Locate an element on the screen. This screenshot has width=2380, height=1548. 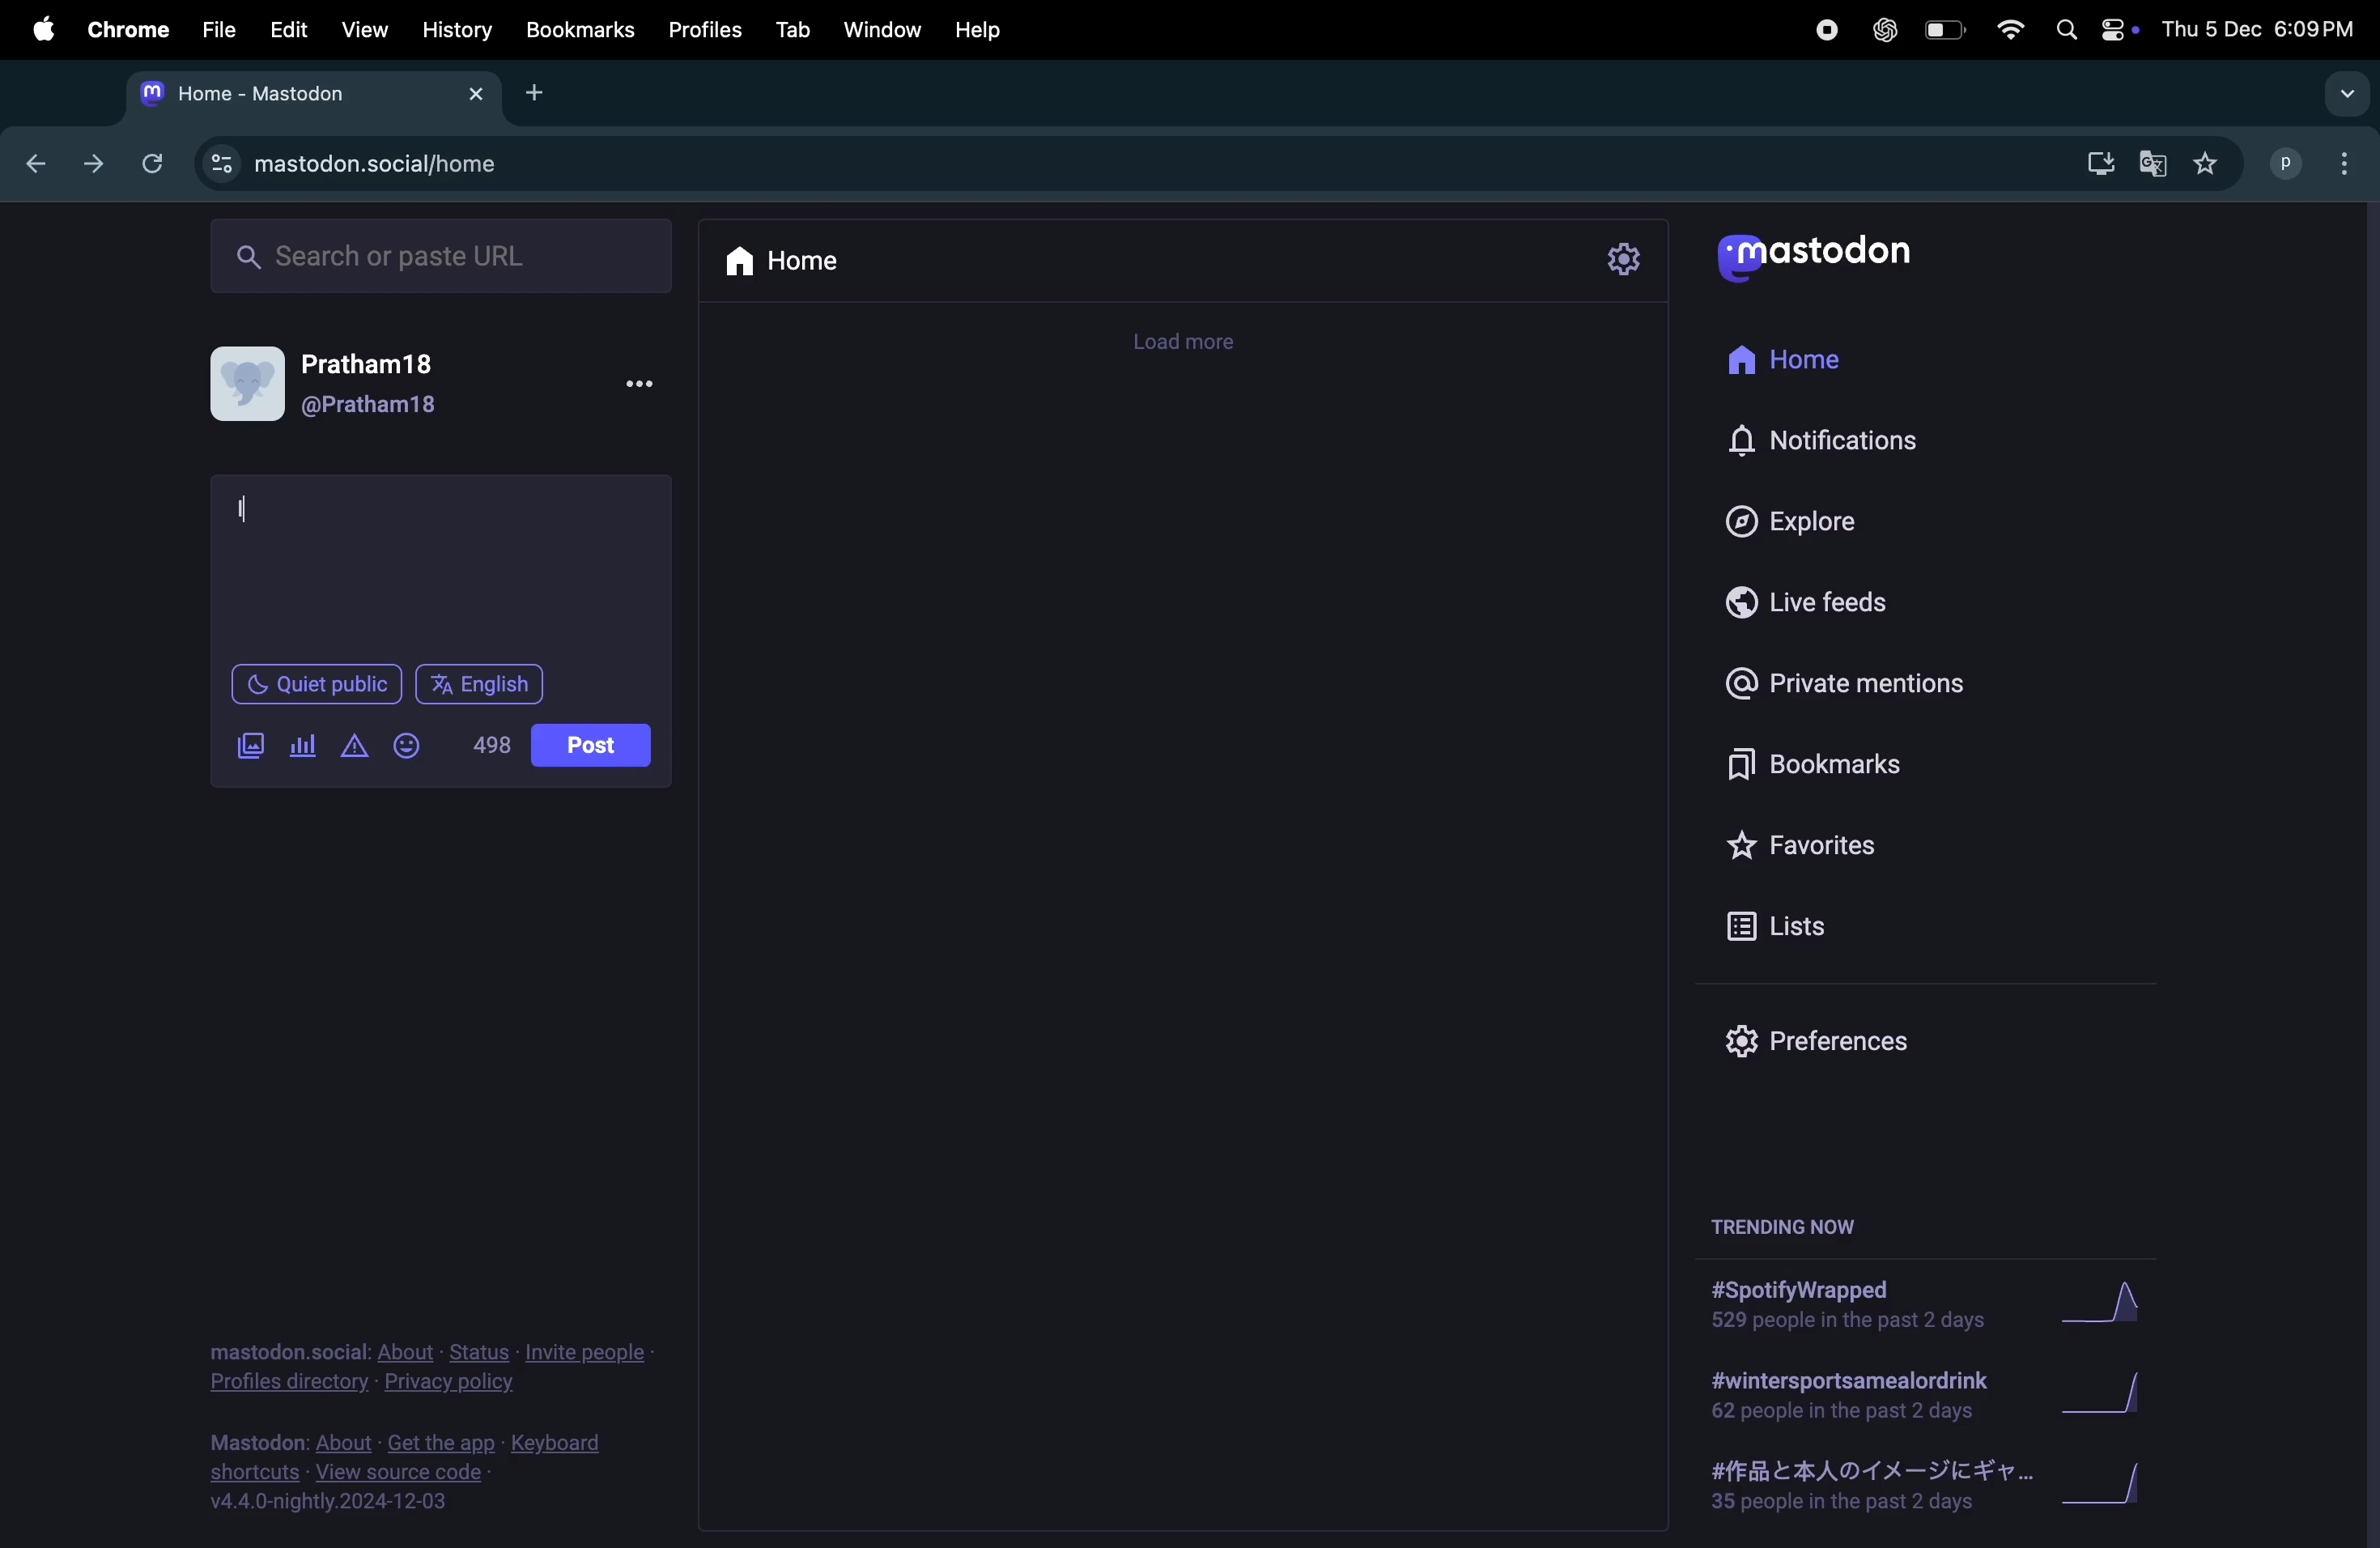
view is located at coordinates (360, 29).